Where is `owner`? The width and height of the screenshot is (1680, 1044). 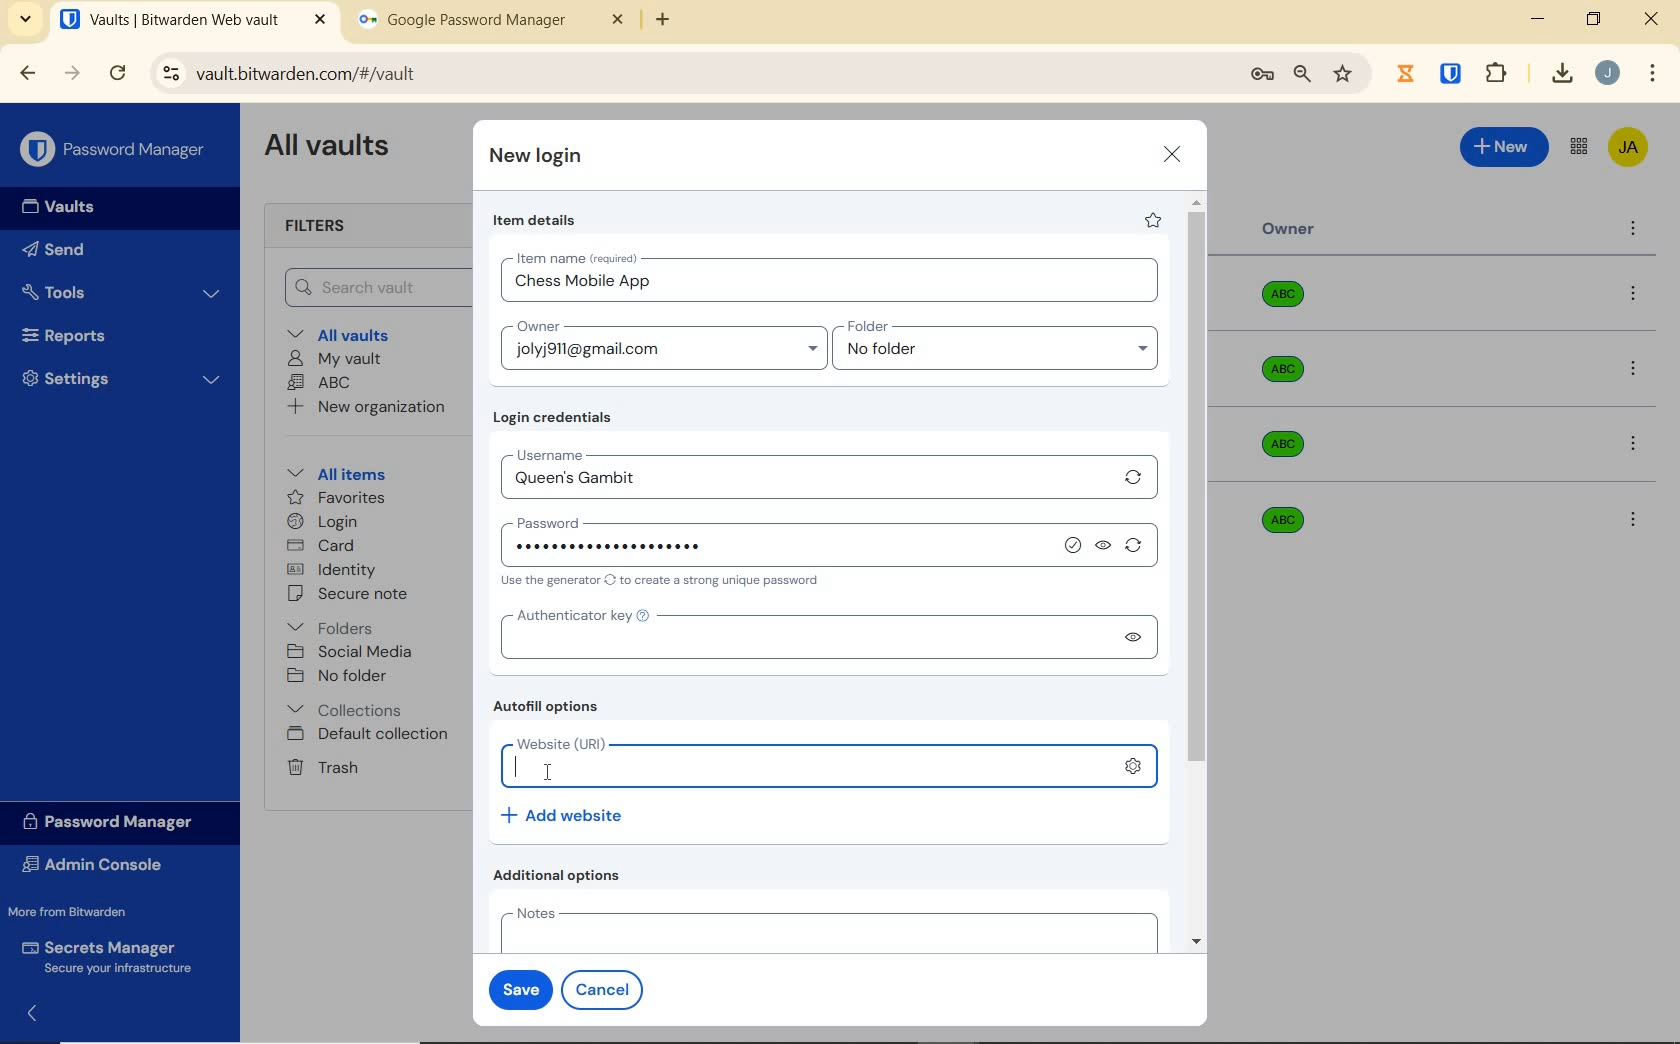
owner is located at coordinates (536, 328).